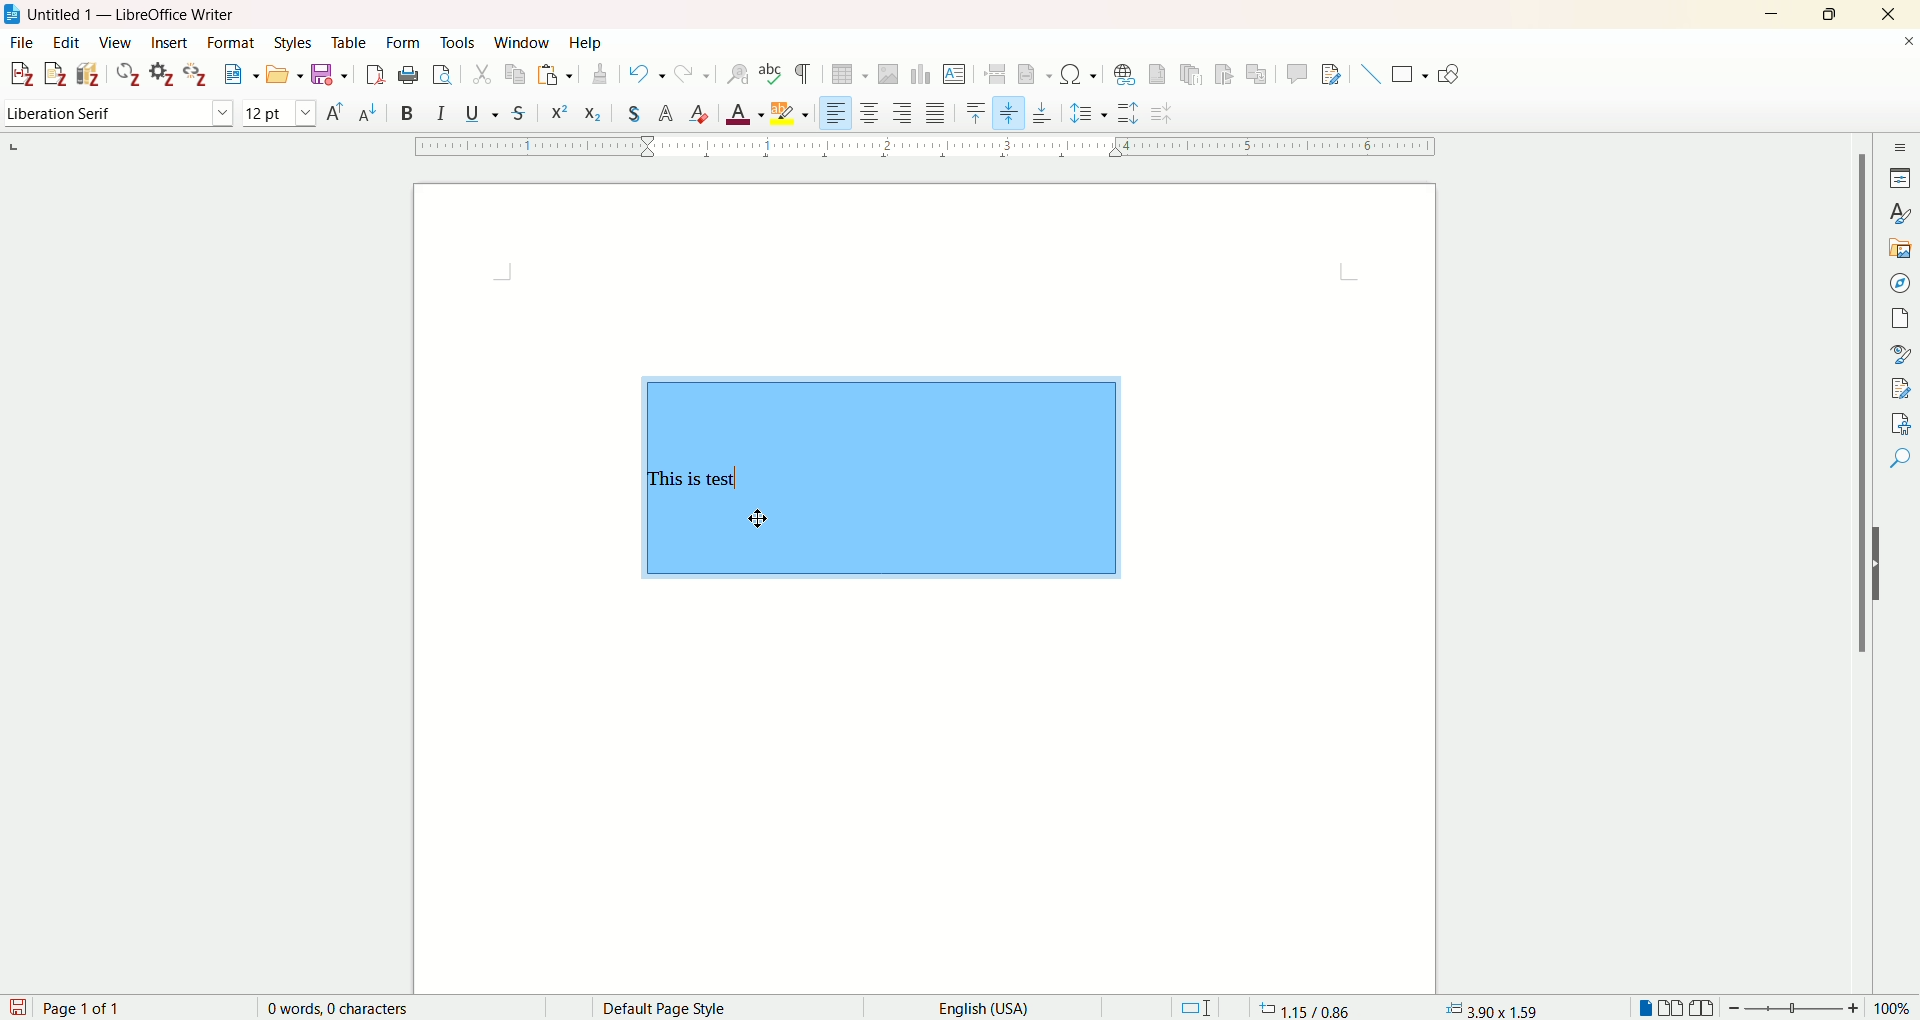  What do you see at coordinates (679, 1006) in the screenshot?
I see `Default page style` at bounding box center [679, 1006].